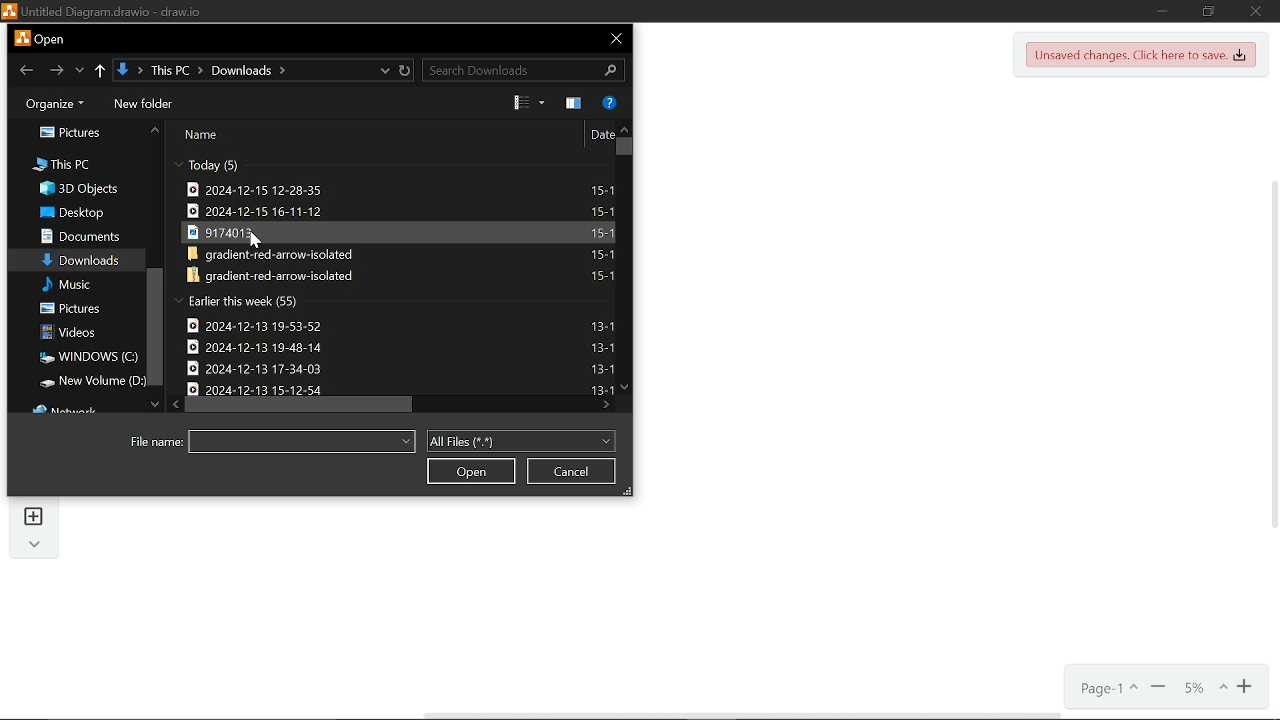 The height and width of the screenshot is (720, 1280). What do you see at coordinates (76, 308) in the screenshot?
I see `pictures` at bounding box center [76, 308].